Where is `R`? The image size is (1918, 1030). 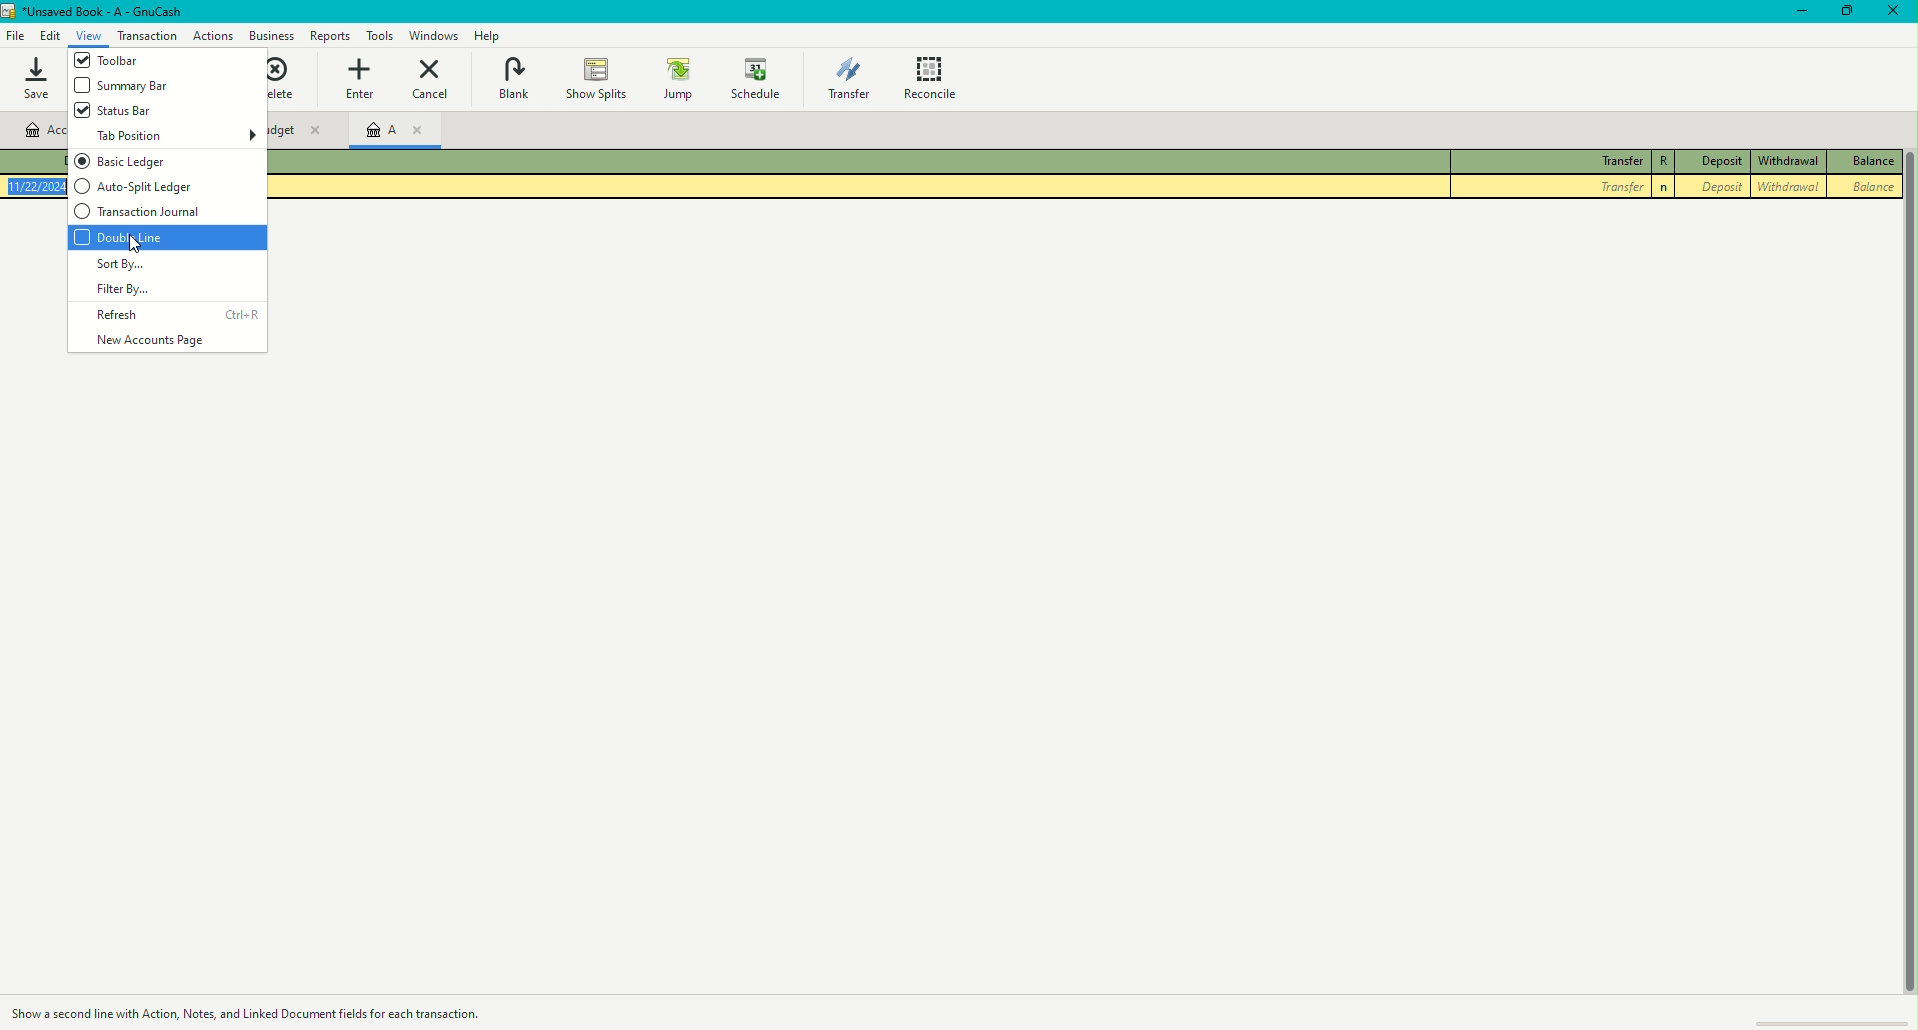
R is located at coordinates (1660, 161).